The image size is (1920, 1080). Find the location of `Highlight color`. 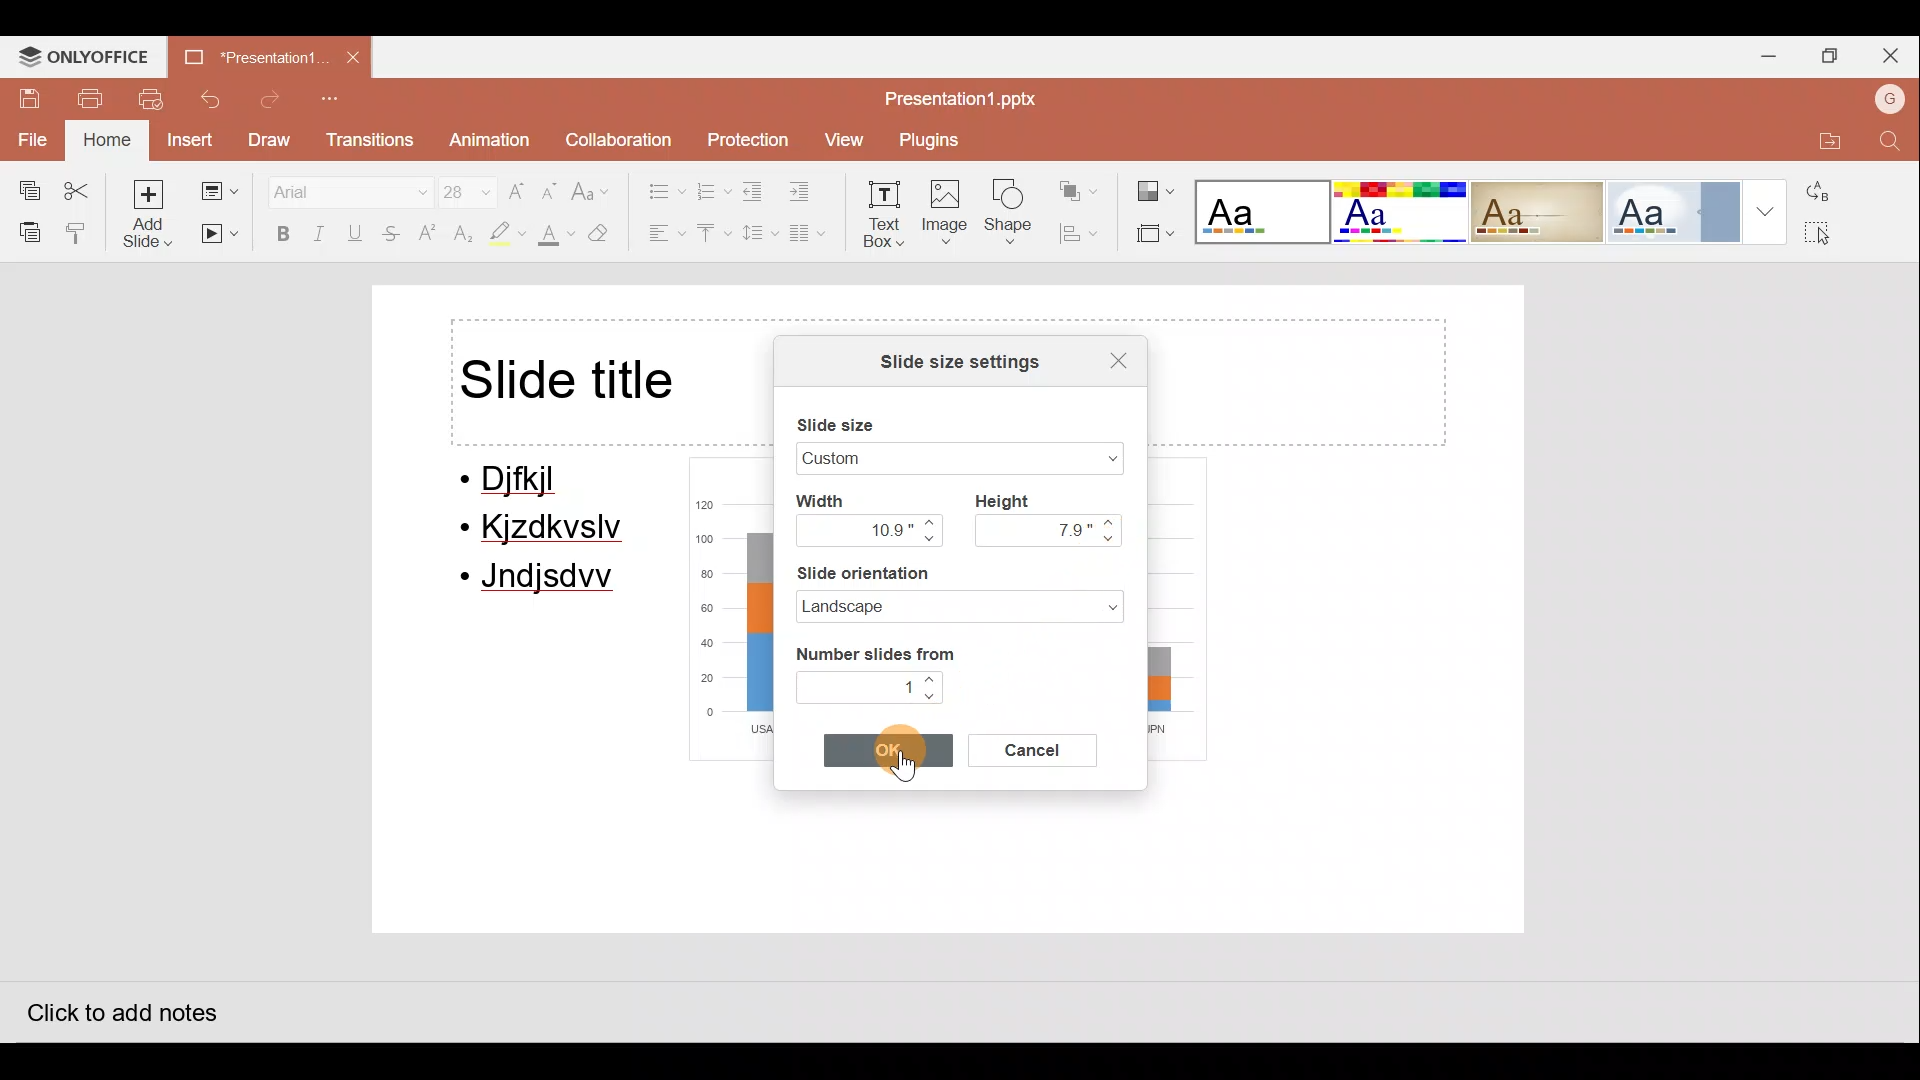

Highlight color is located at coordinates (502, 235).